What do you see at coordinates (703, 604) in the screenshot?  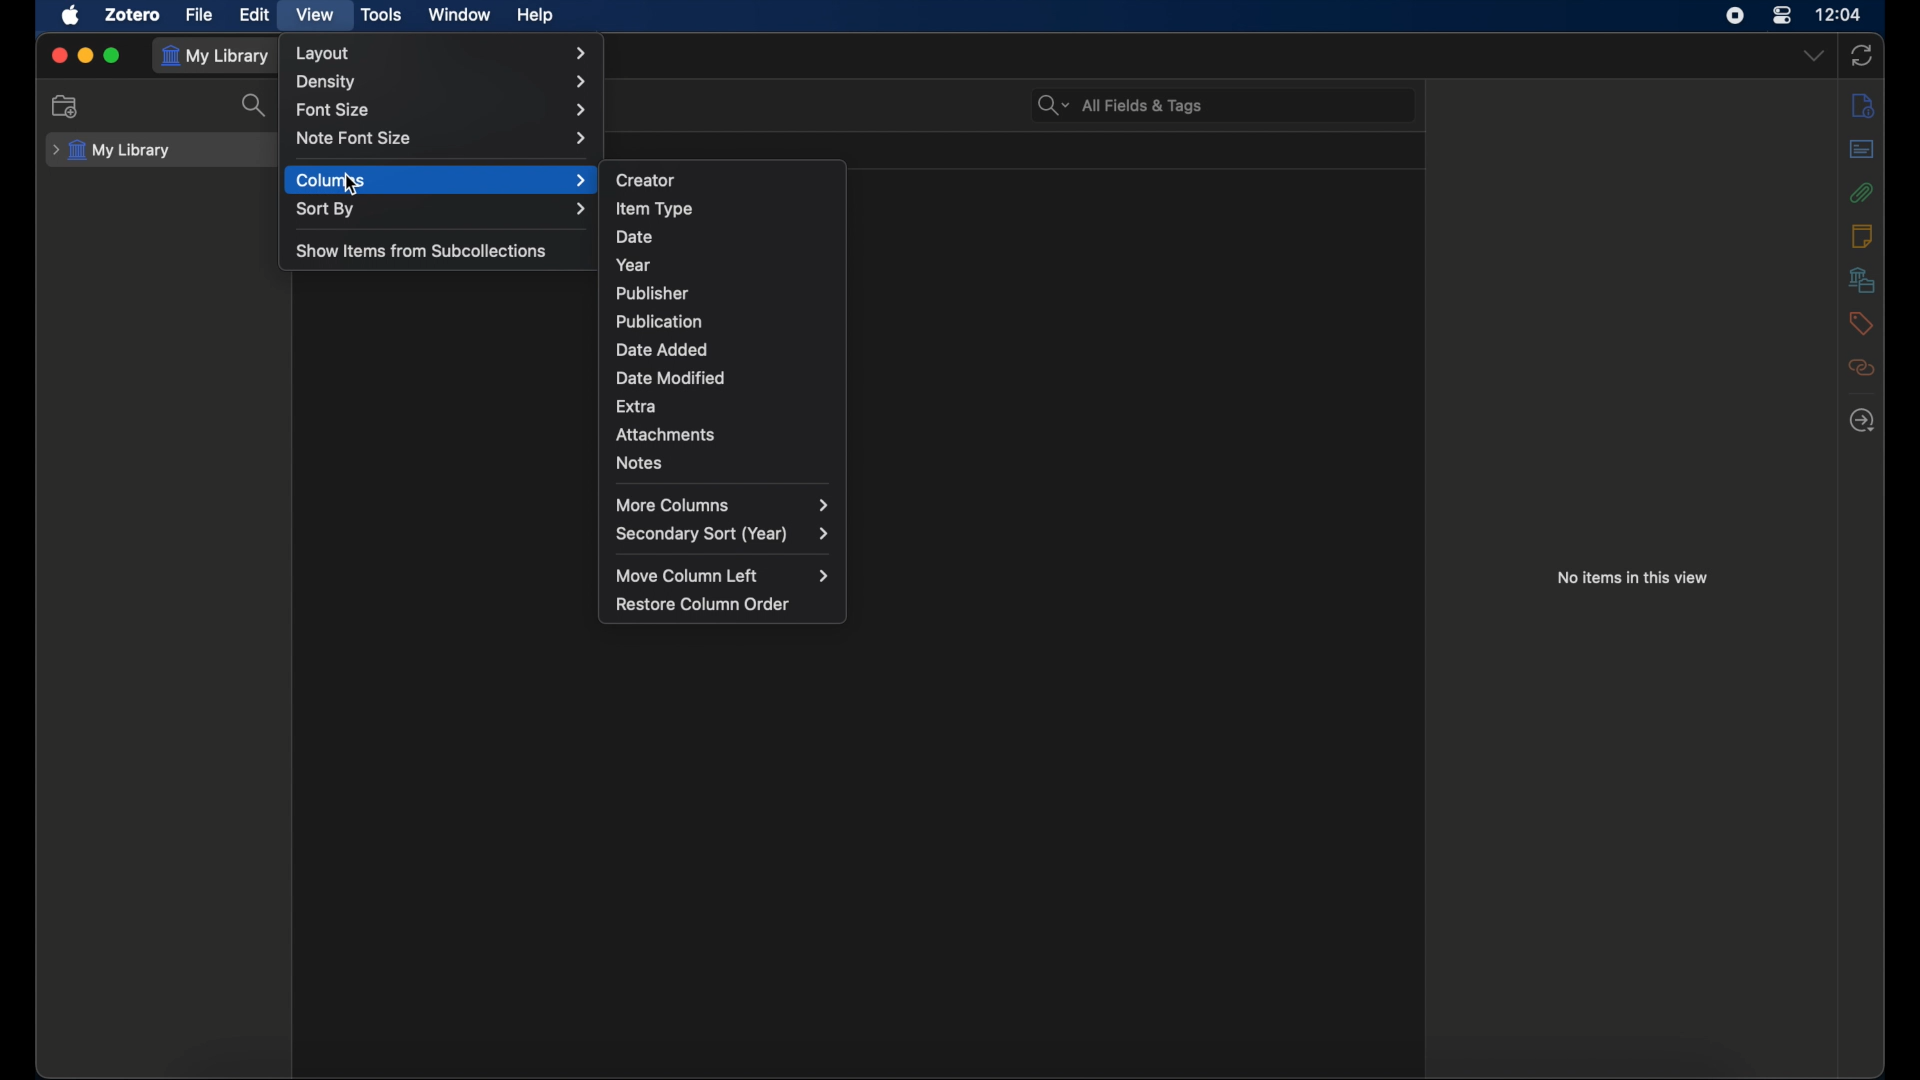 I see `restore column order` at bounding box center [703, 604].